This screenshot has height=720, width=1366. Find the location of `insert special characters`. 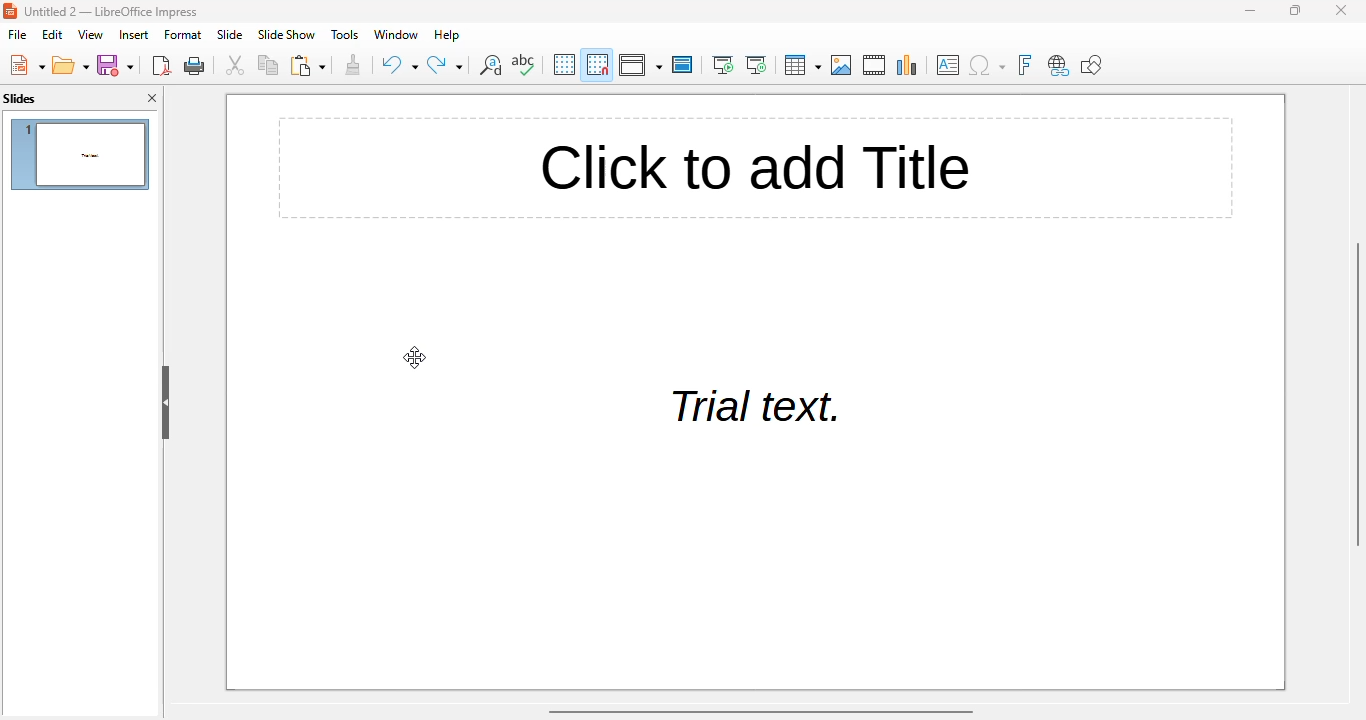

insert special characters is located at coordinates (986, 65).